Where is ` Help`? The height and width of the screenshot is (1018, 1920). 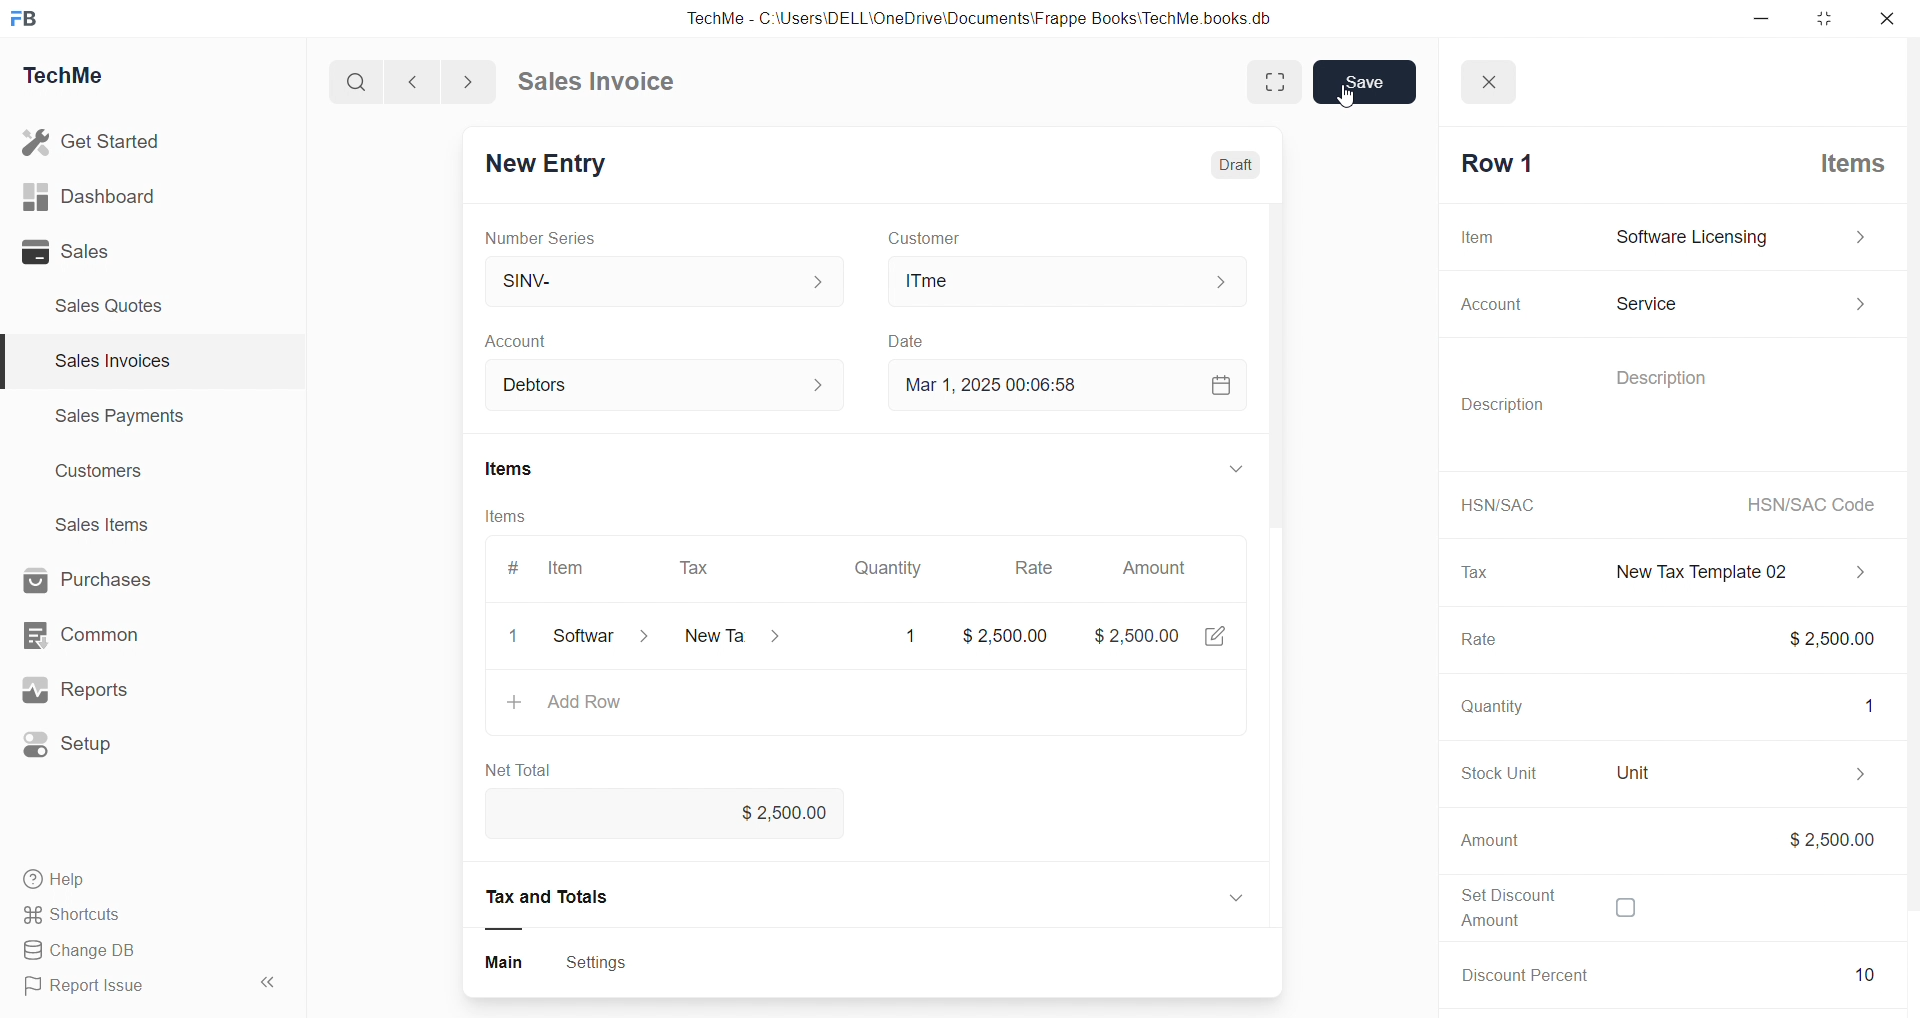
 Help is located at coordinates (65, 882).